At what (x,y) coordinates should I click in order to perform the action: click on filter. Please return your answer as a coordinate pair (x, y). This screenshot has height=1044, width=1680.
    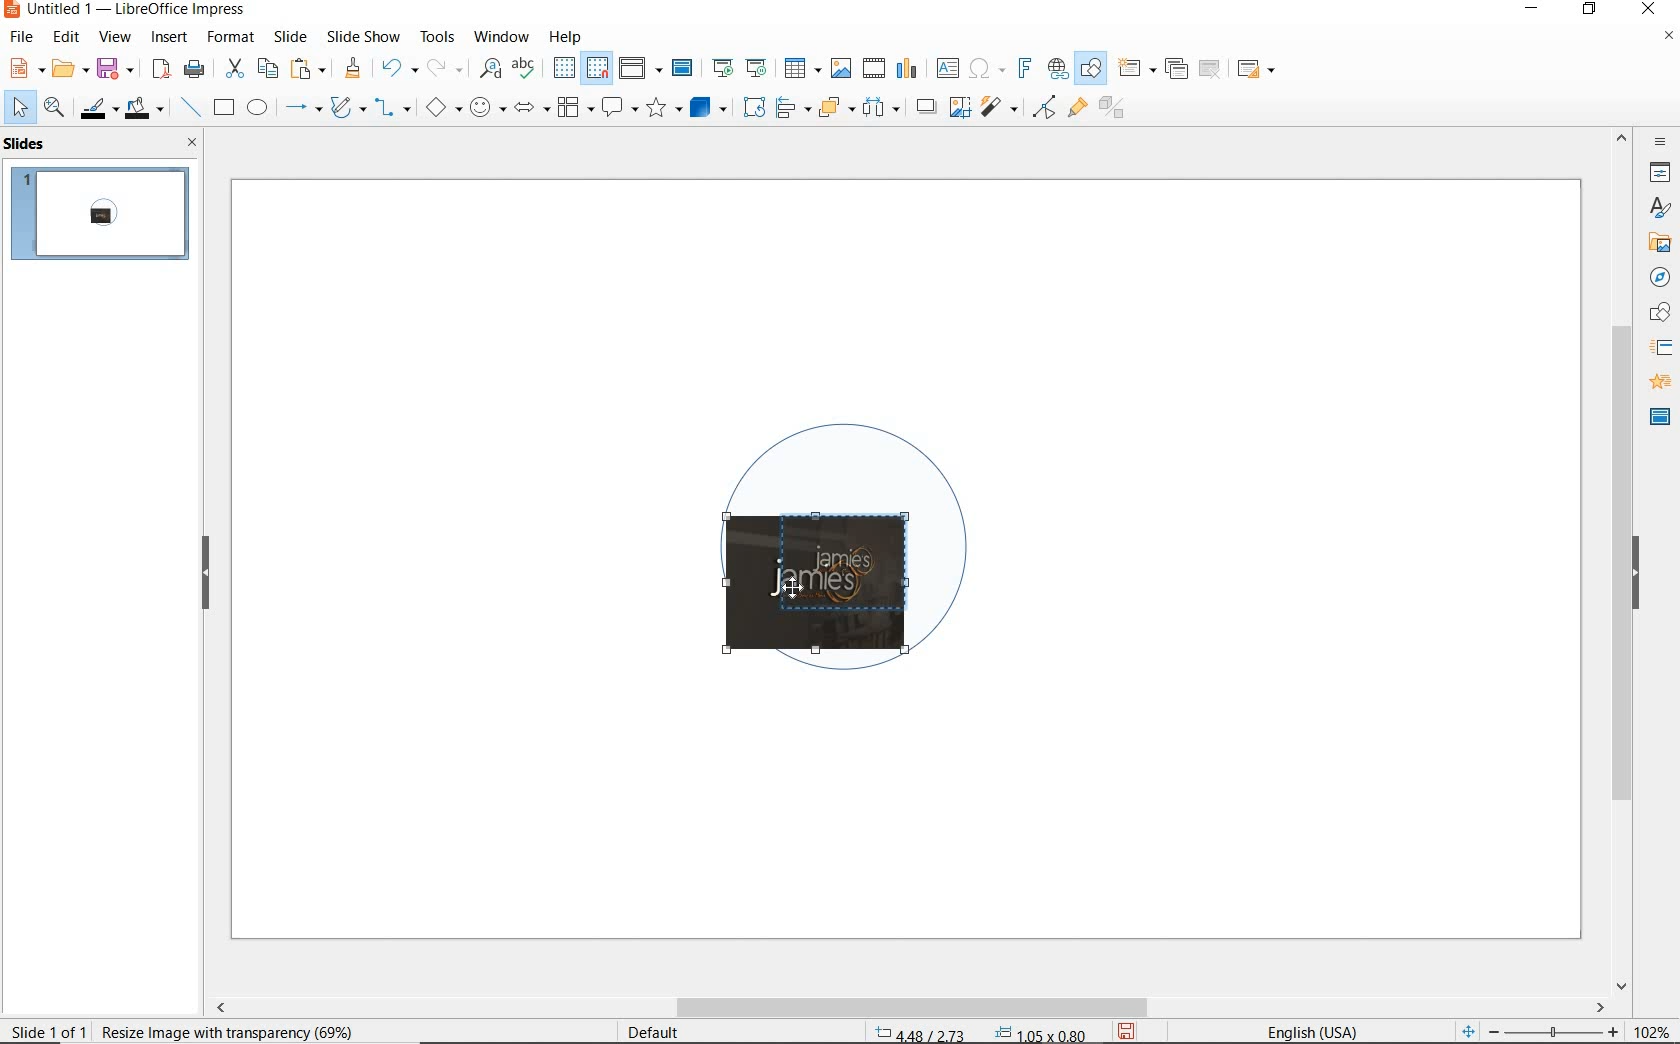
    Looking at the image, I should click on (1044, 104).